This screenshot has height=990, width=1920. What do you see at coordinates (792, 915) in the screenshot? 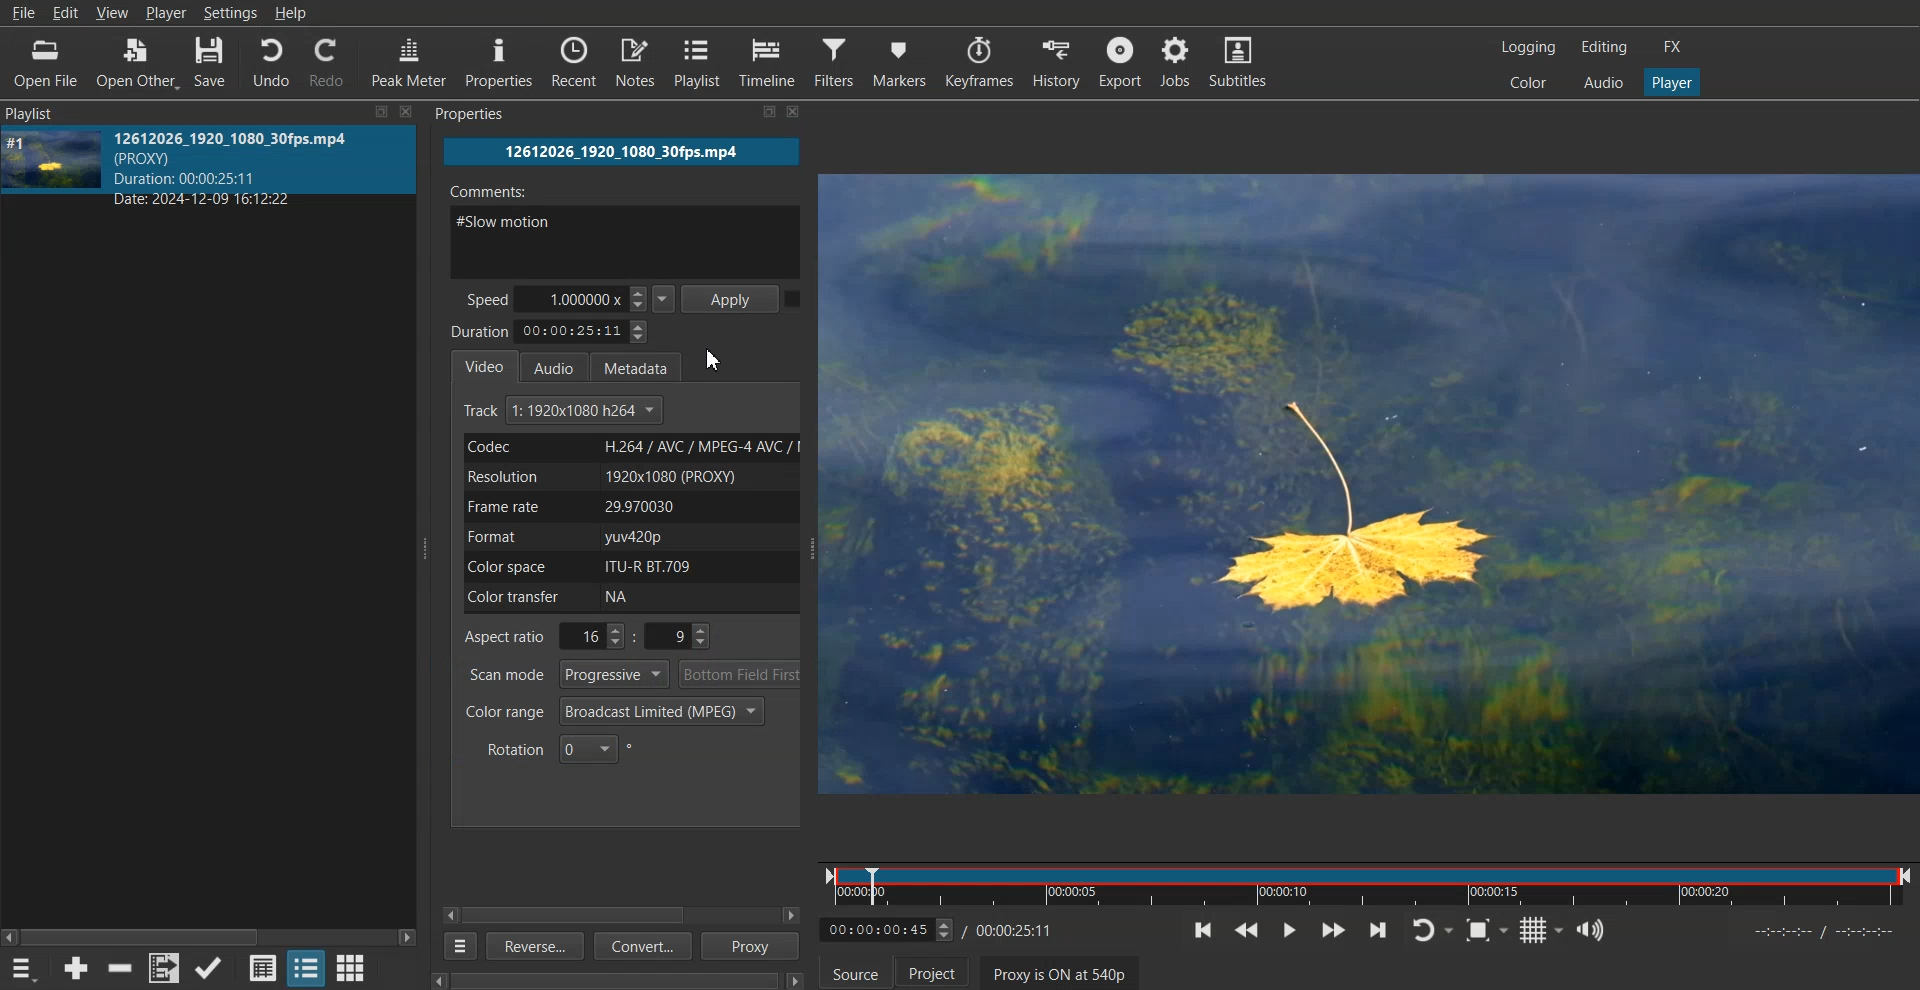
I see `Scroll Right` at bounding box center [792, 915].